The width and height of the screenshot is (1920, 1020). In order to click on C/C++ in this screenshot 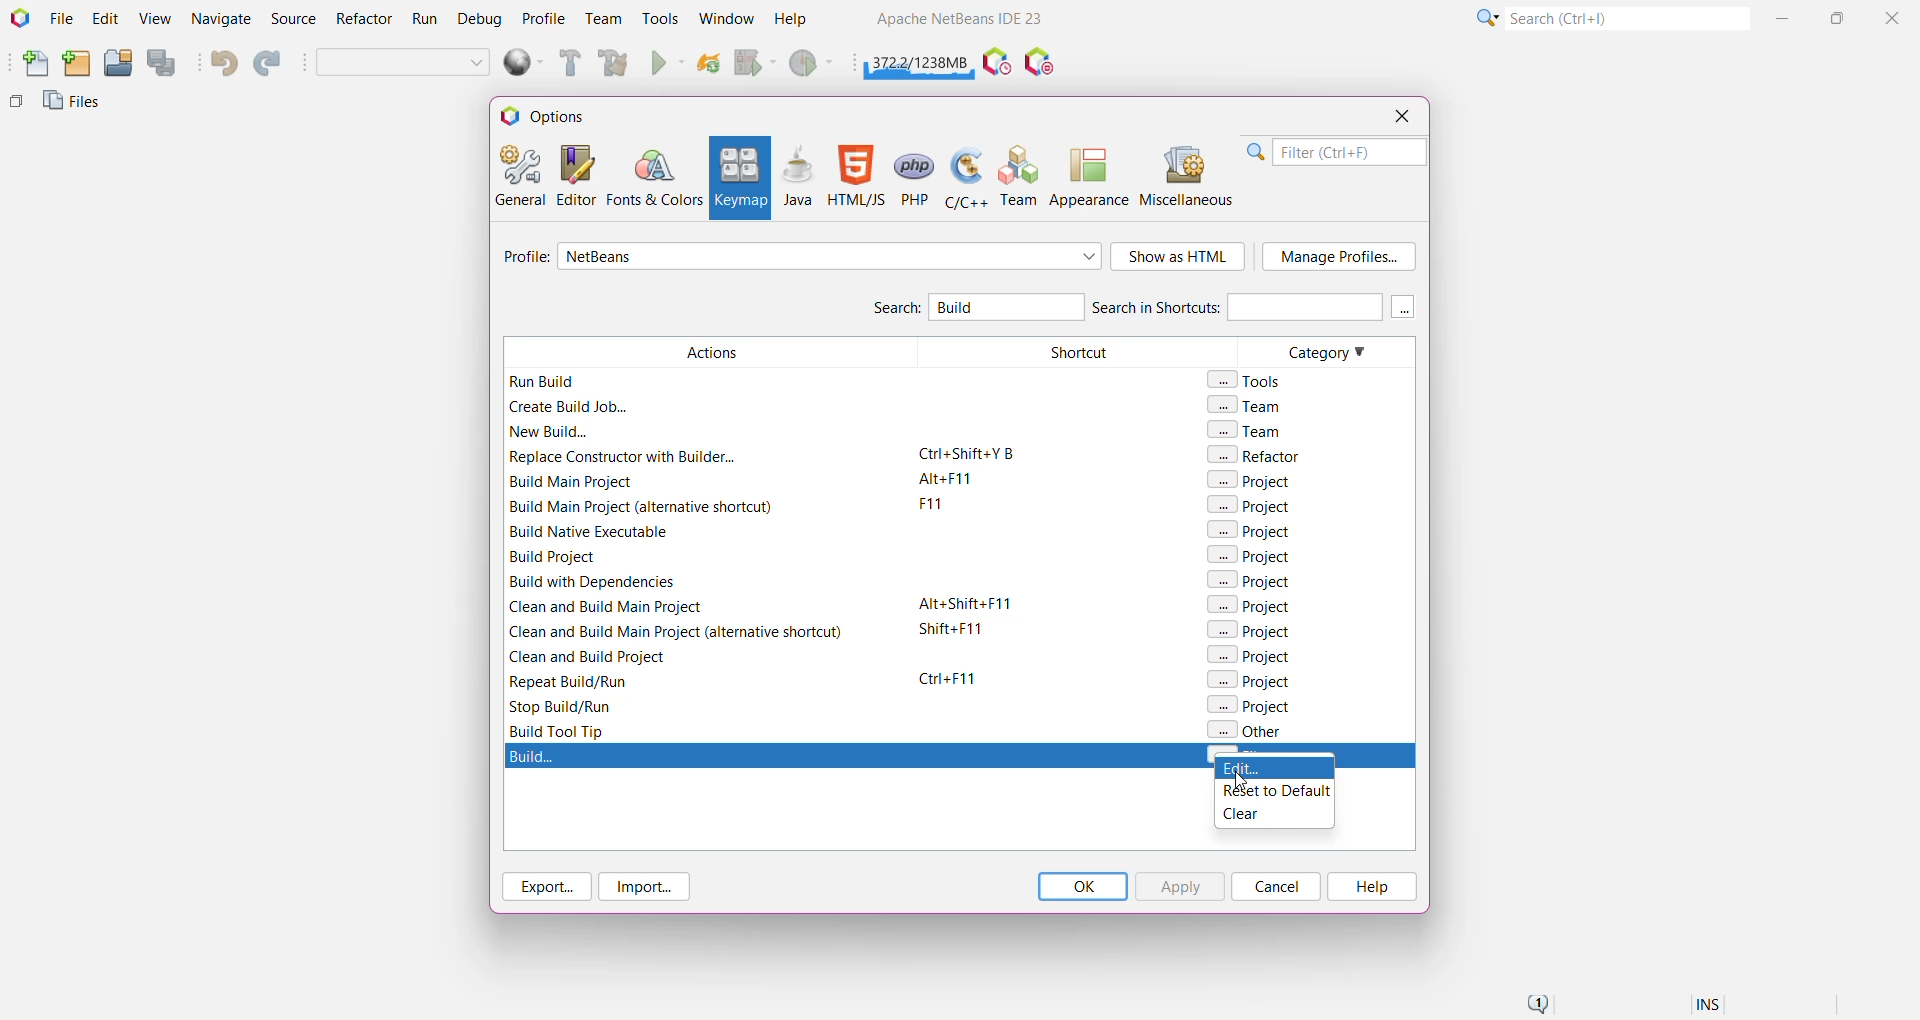, I will do `click(964, 176)`.